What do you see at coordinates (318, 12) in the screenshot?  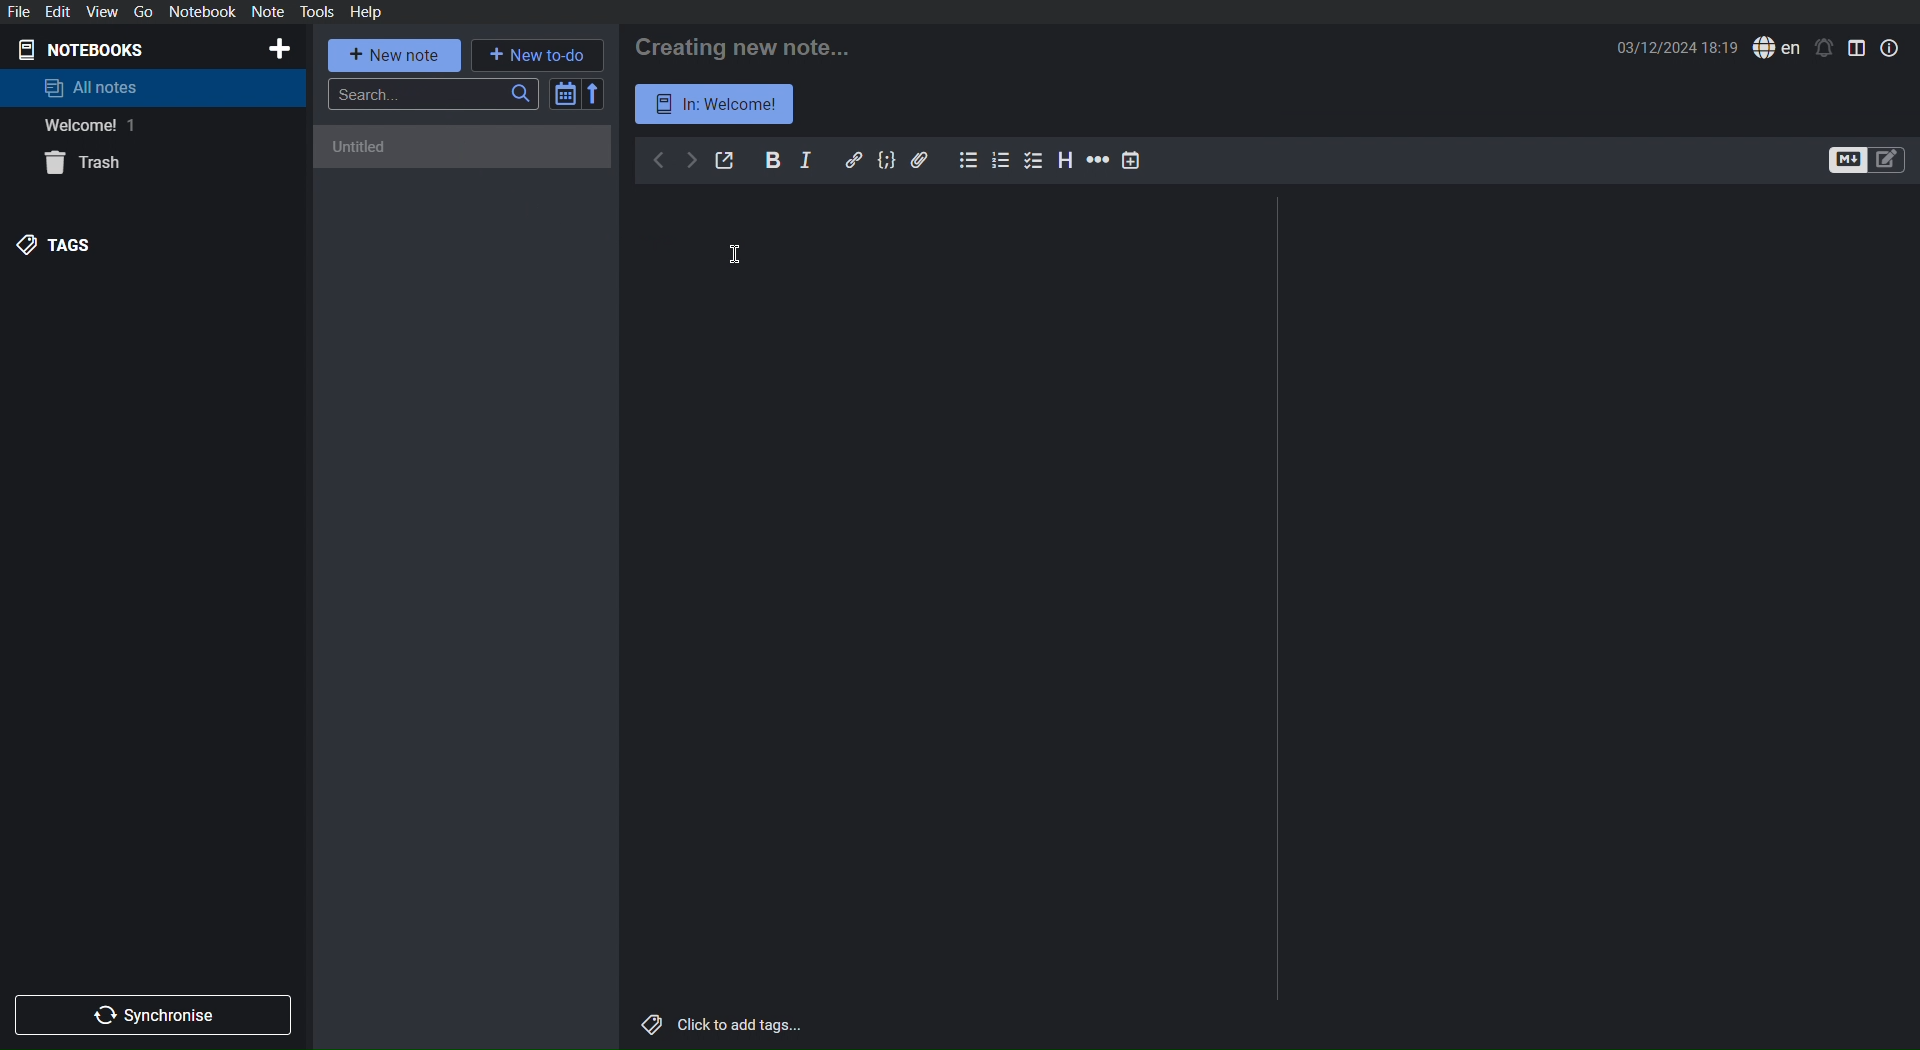 I see `Tools` at bounding box center [318, 12].